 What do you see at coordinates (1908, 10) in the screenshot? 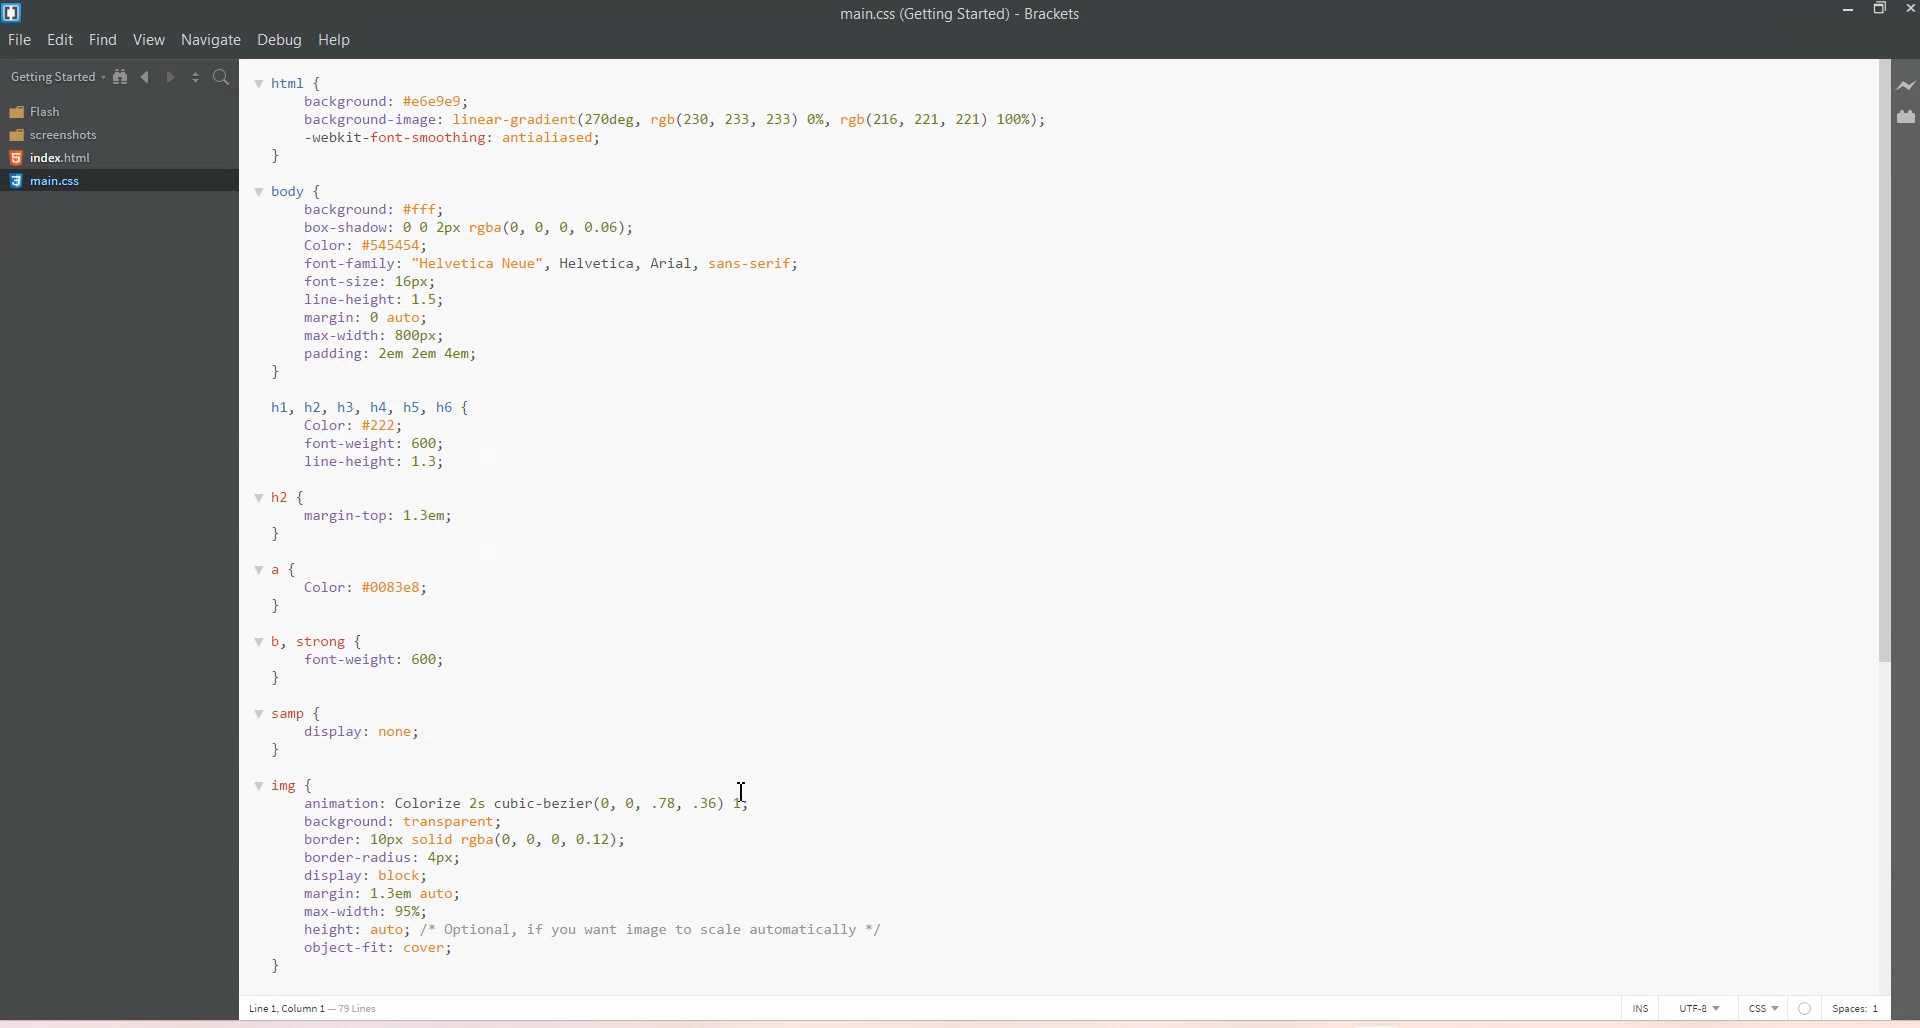
I see `Close` at bounding box center [1908, 10].